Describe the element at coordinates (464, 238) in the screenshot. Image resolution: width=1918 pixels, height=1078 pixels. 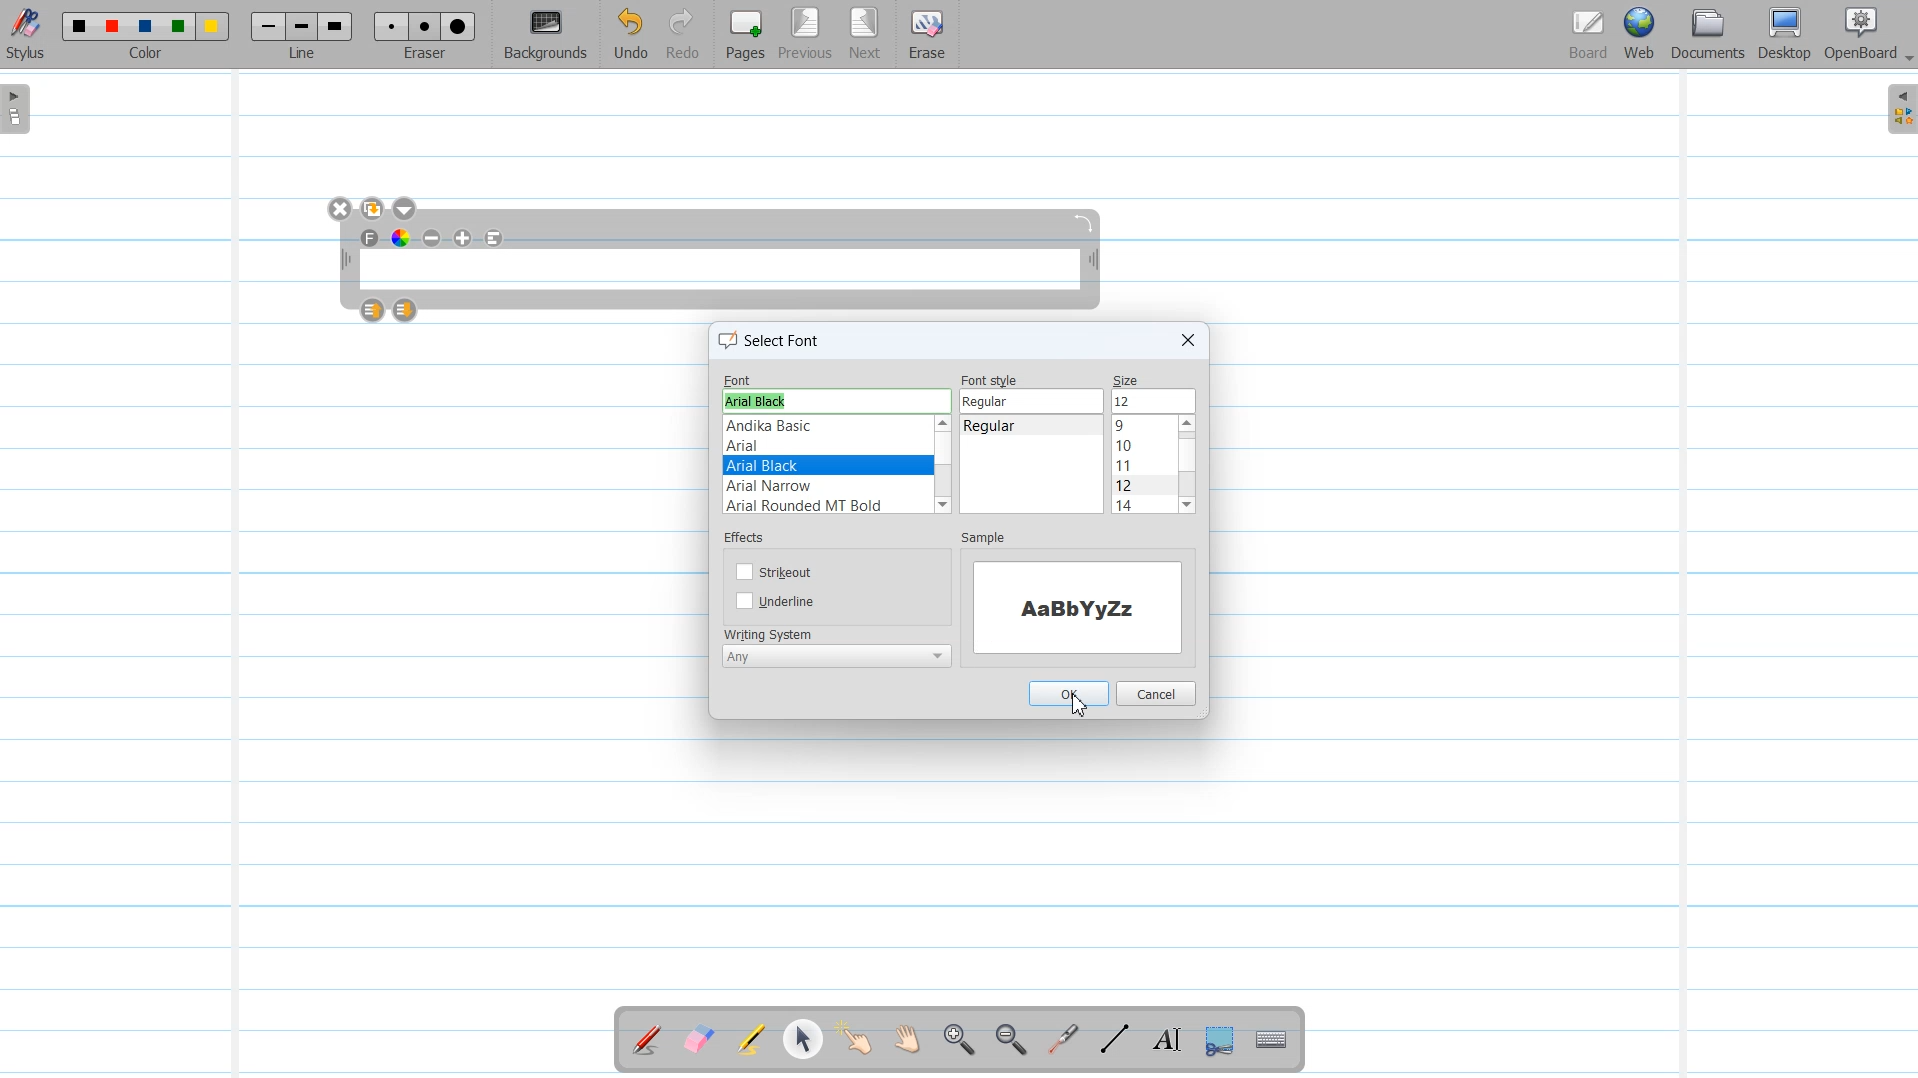
I see `Maximize Text` at that location.